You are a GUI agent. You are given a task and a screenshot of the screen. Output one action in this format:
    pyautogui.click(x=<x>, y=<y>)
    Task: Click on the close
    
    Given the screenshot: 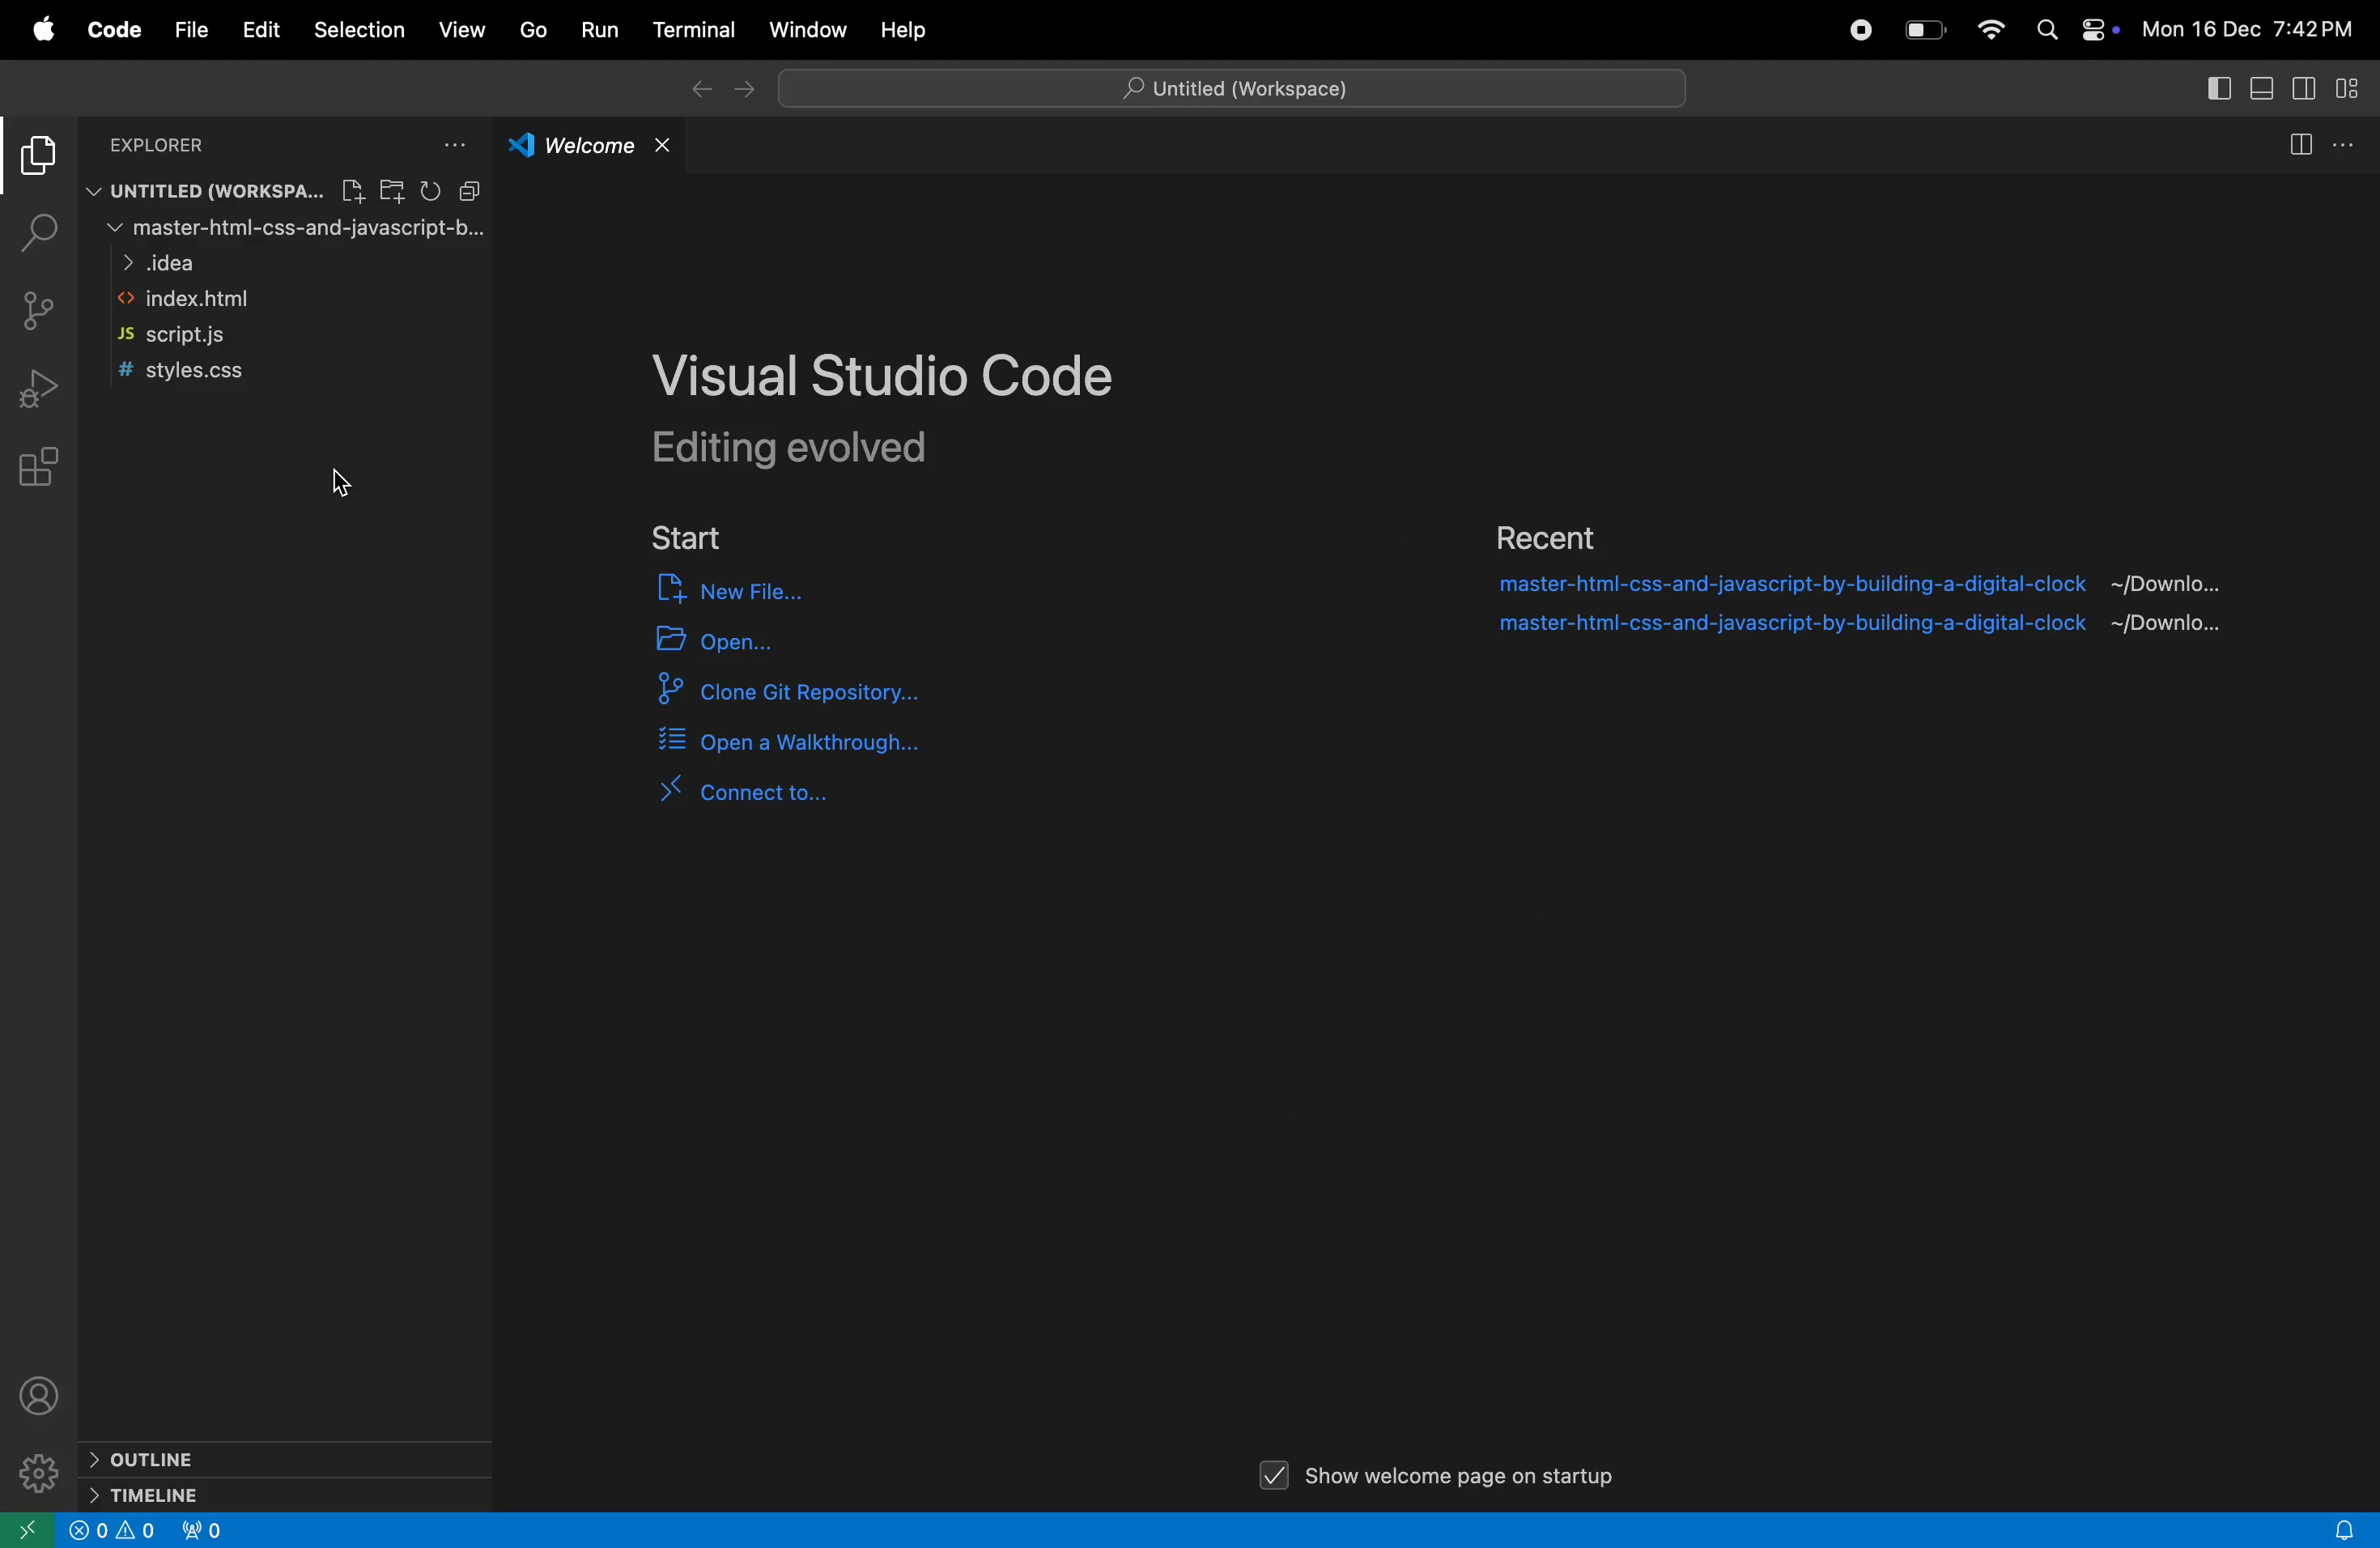 What is the action you would take?
    pyautogui.click(x=664, y=147)
    